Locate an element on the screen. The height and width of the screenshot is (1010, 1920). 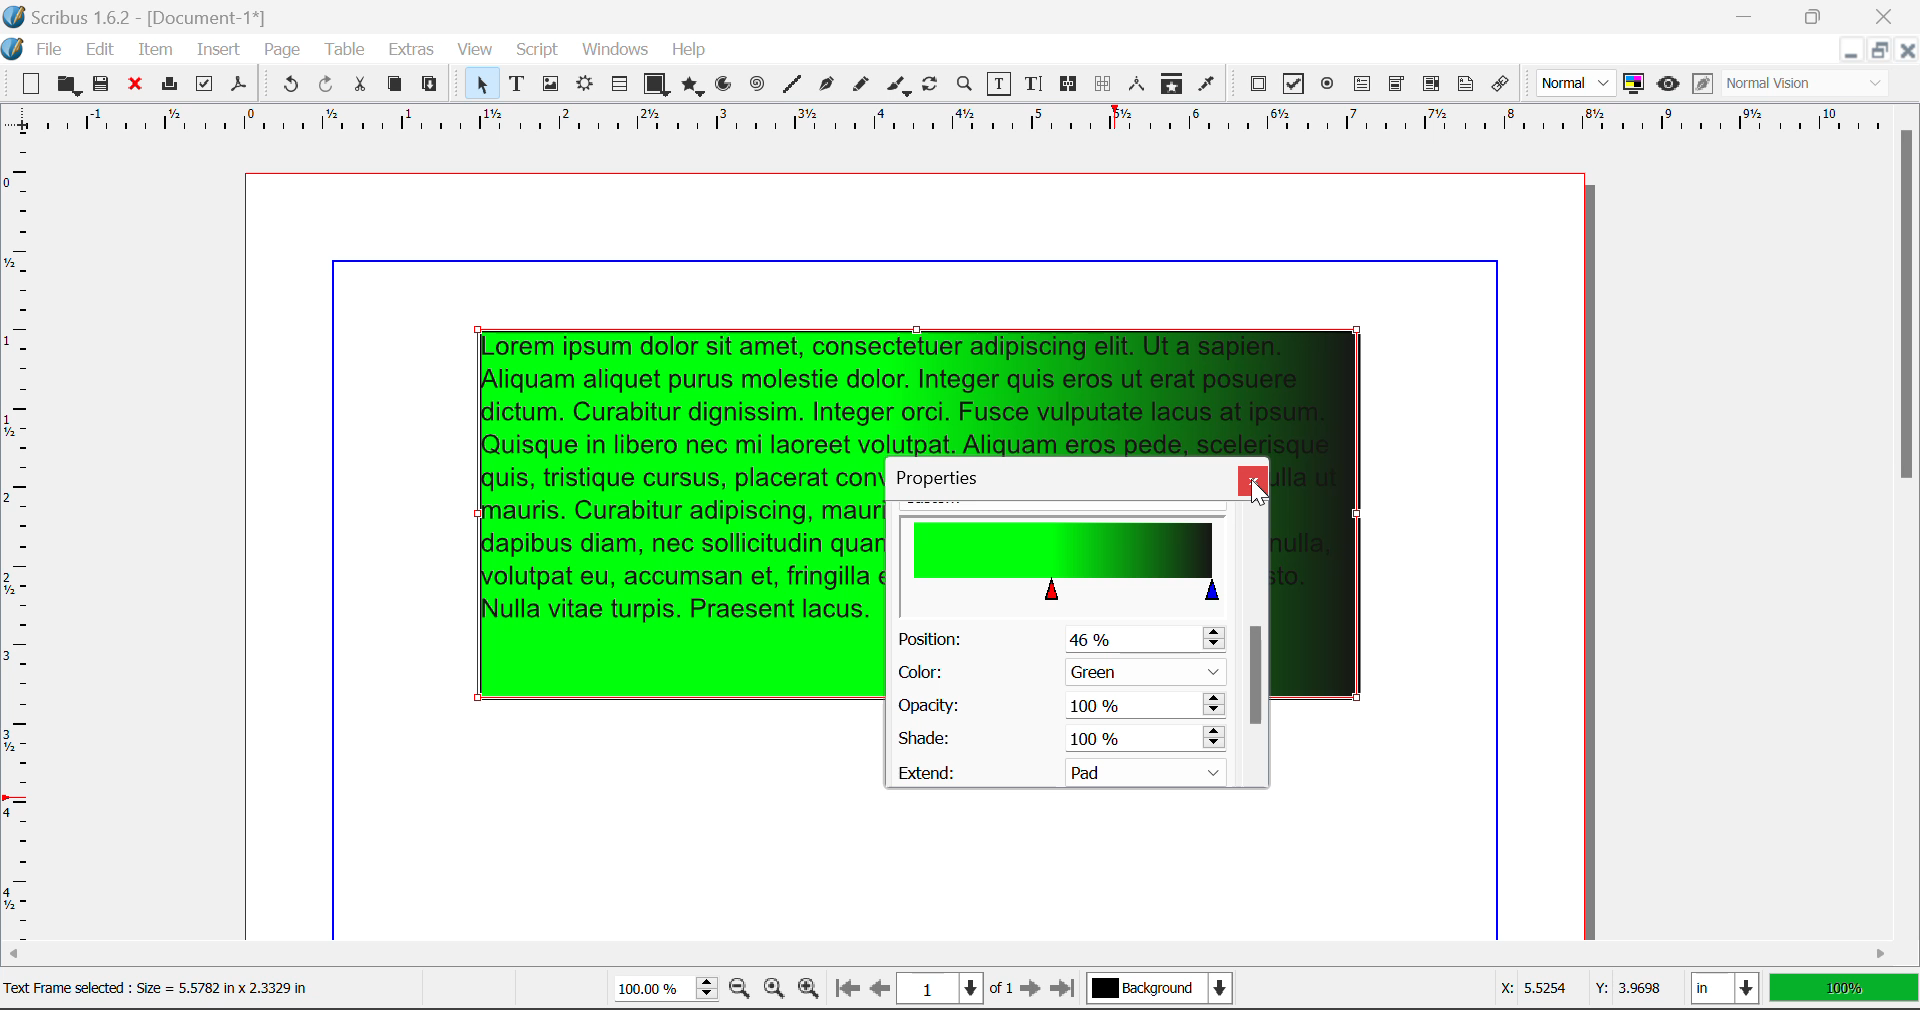
Freehand is located at coordinates (862, 89).